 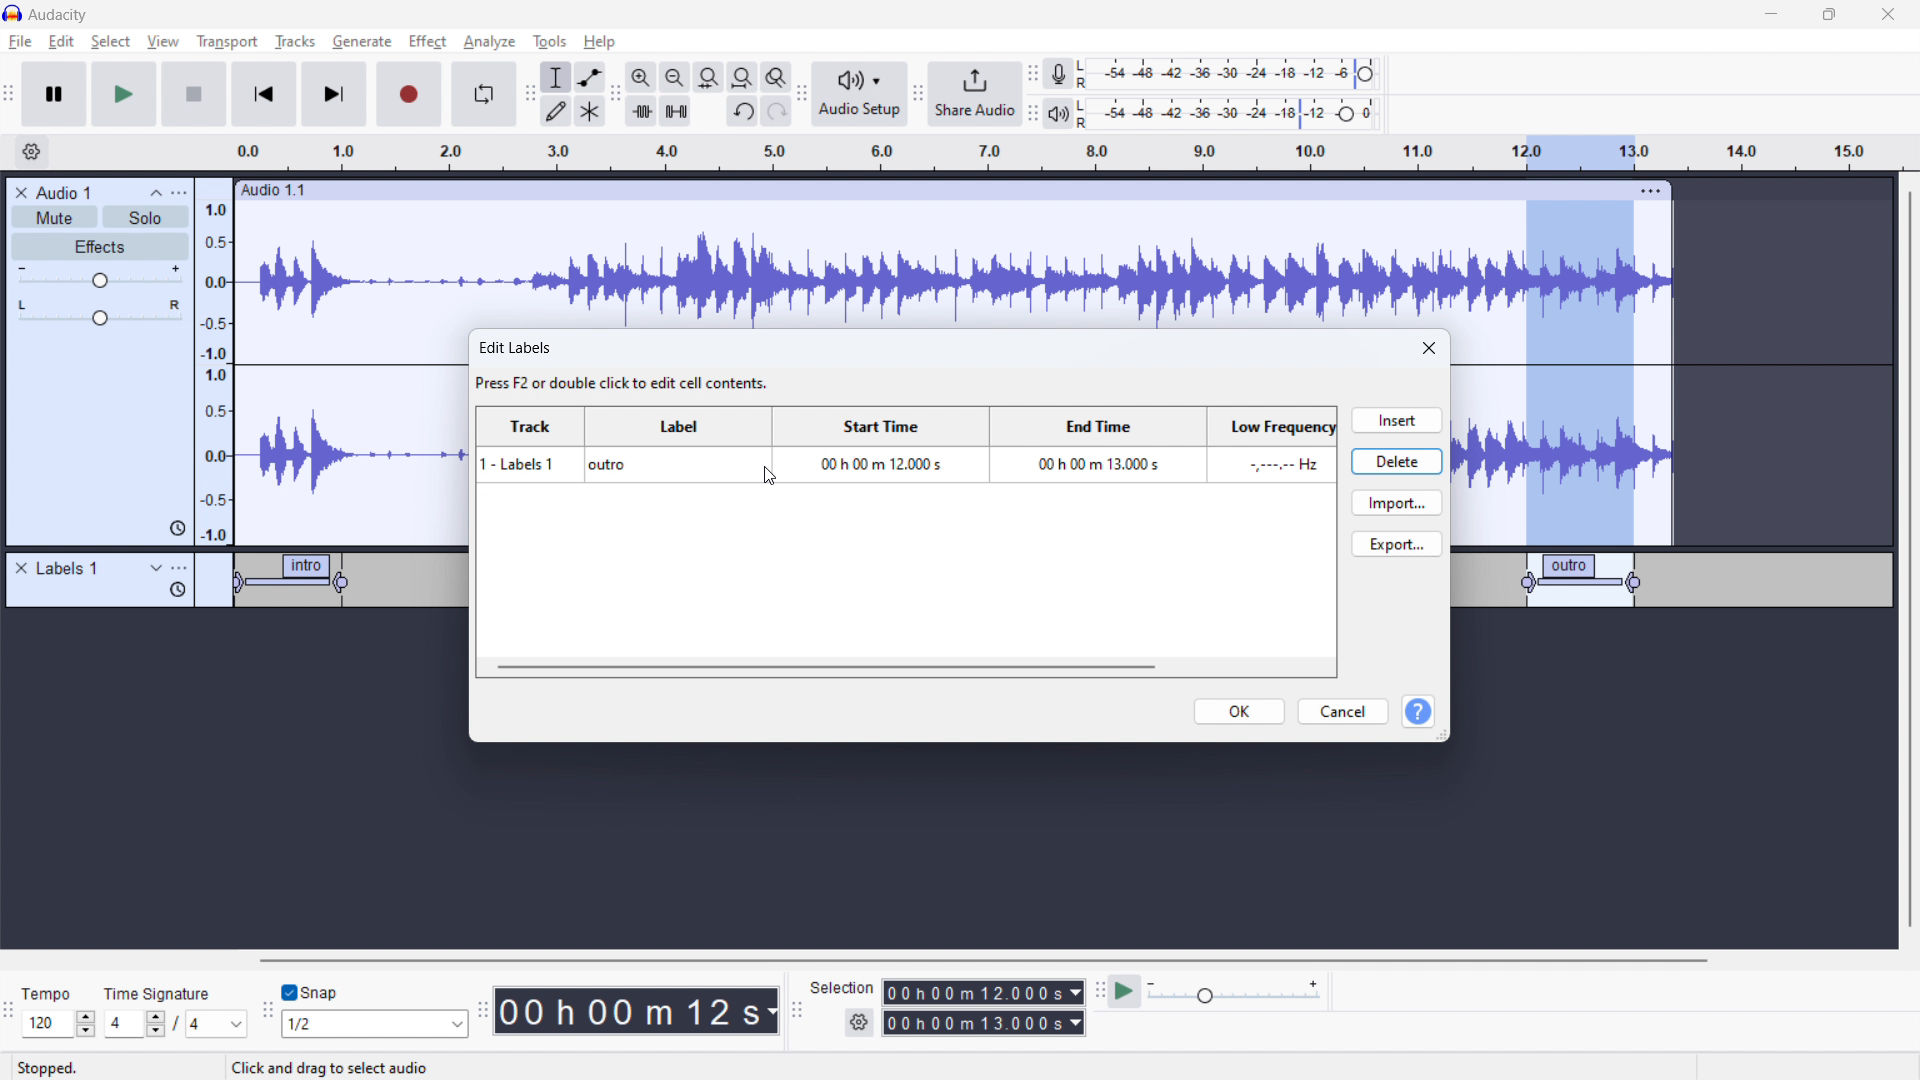 I want to click on recording meter, so click(x=1059, y=74).